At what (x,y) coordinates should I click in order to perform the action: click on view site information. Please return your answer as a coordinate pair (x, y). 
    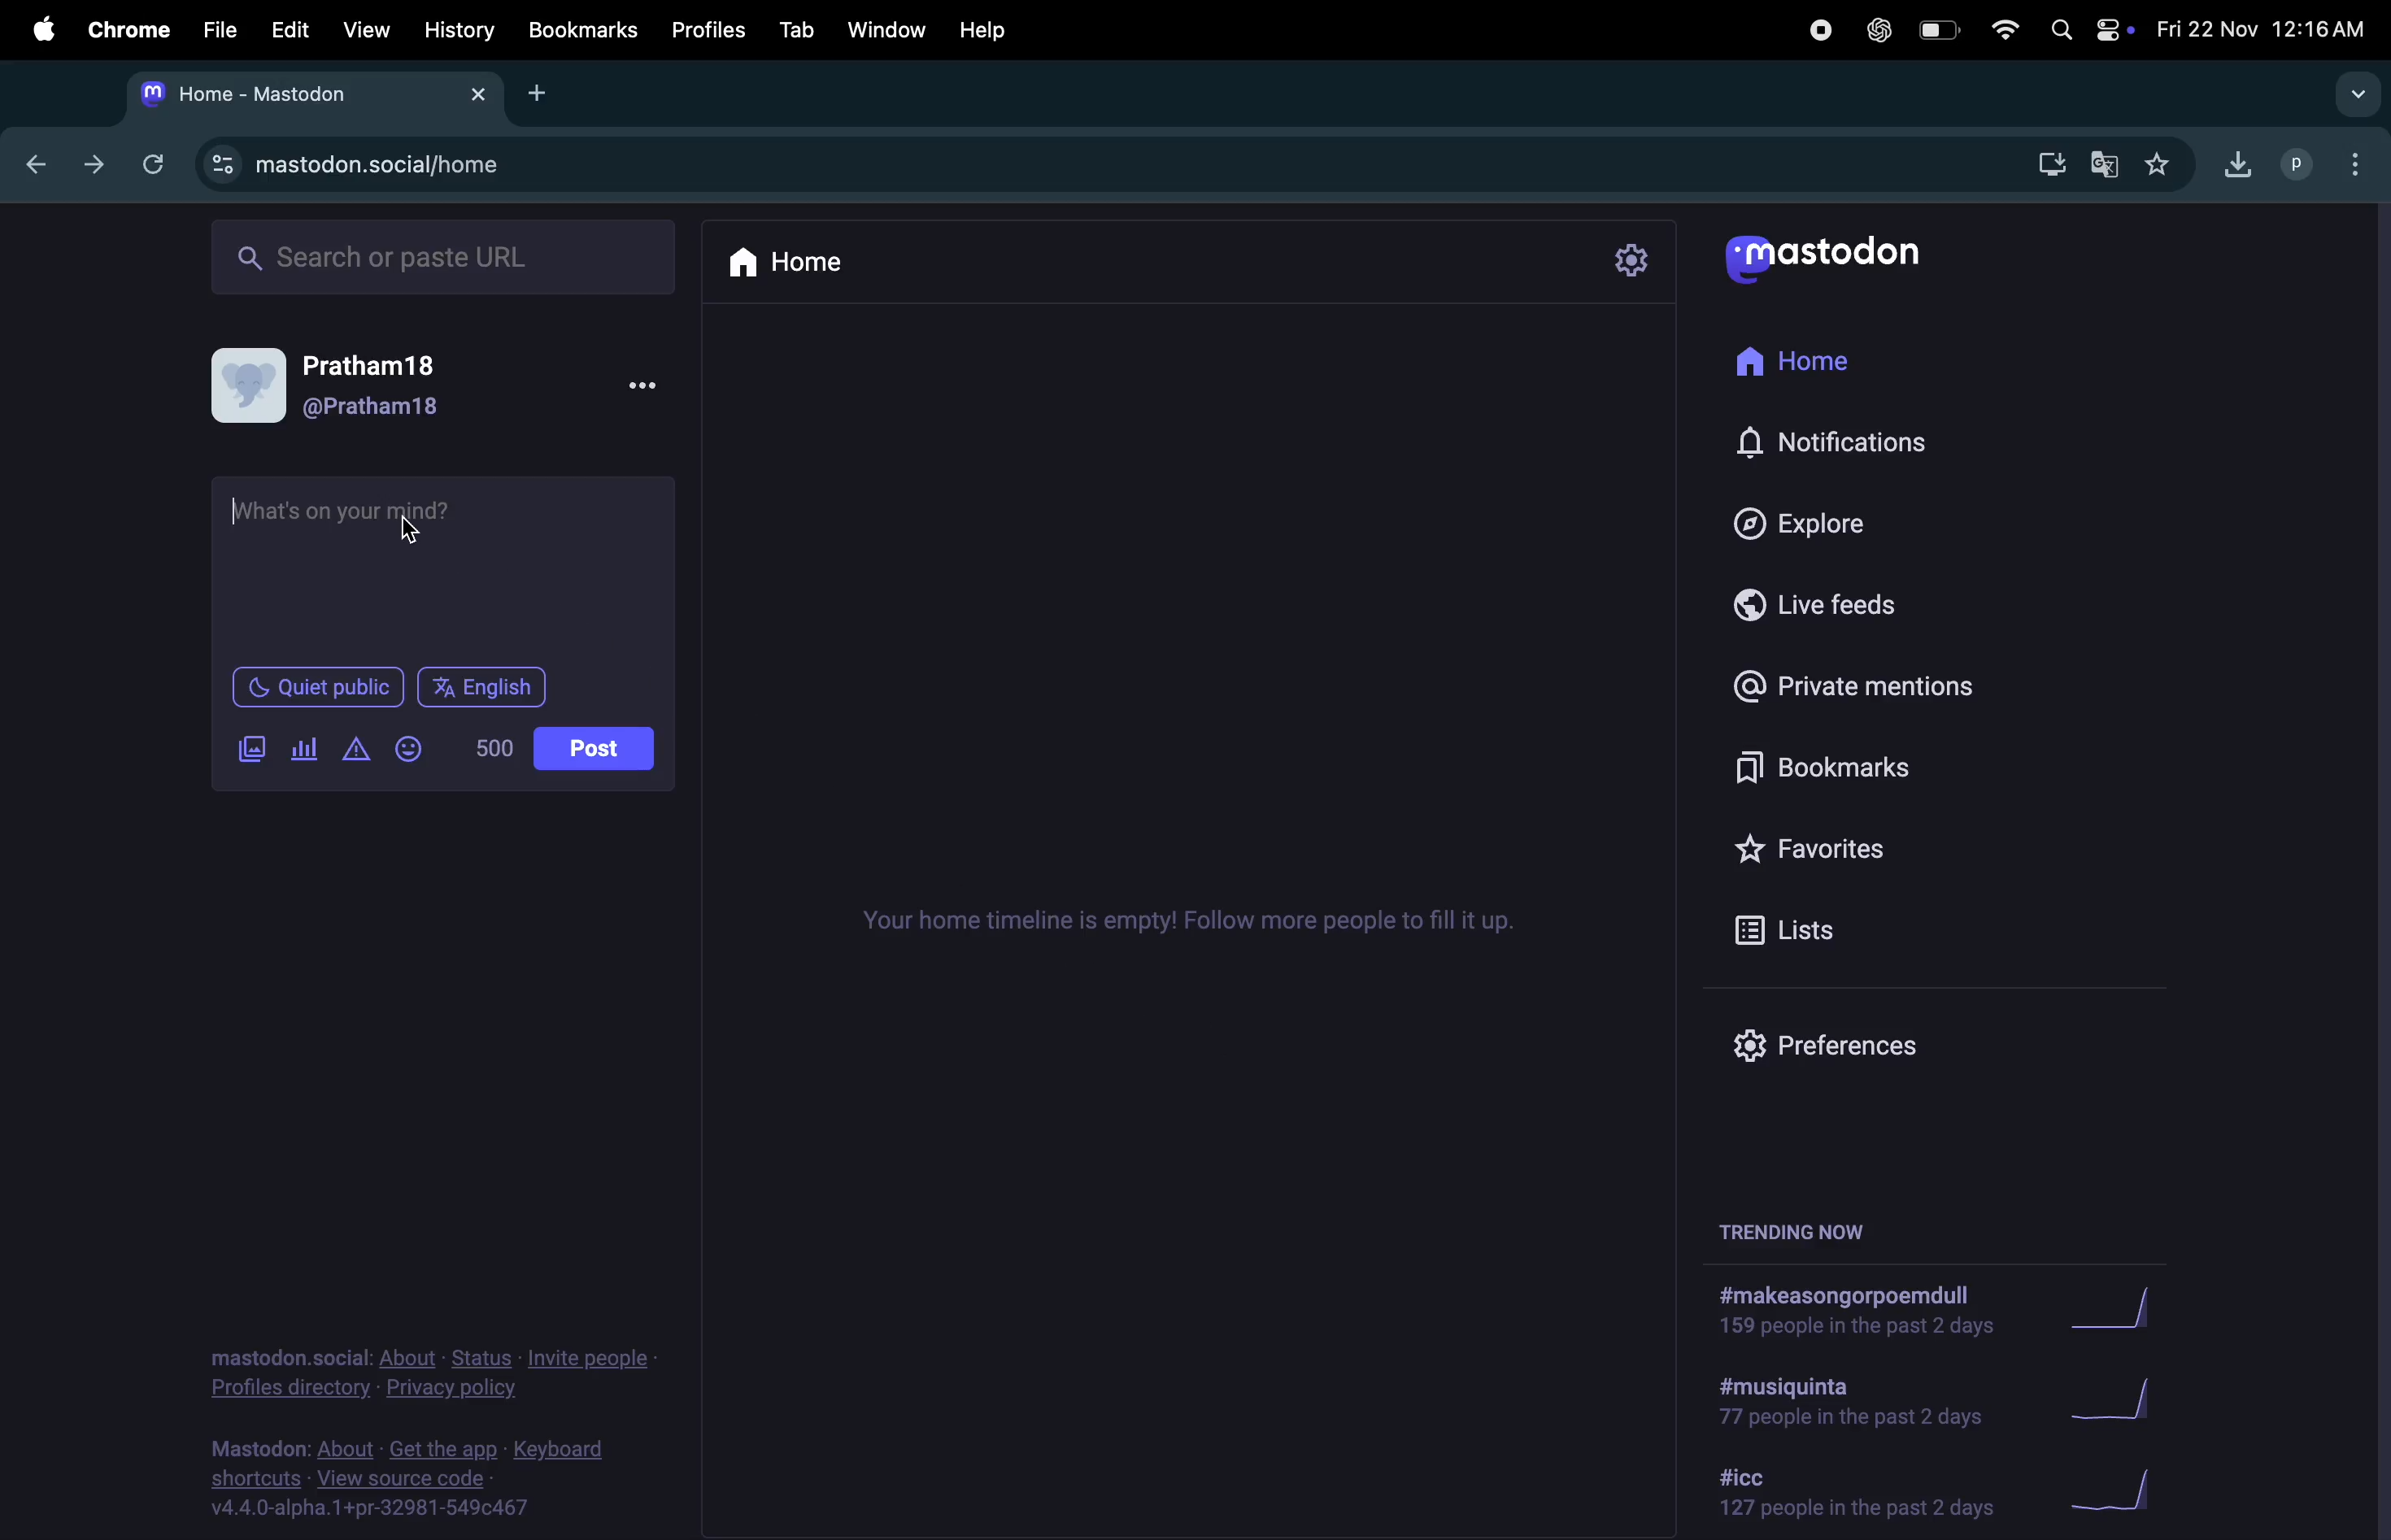
    Looking at the image, I should click on (226, 167).